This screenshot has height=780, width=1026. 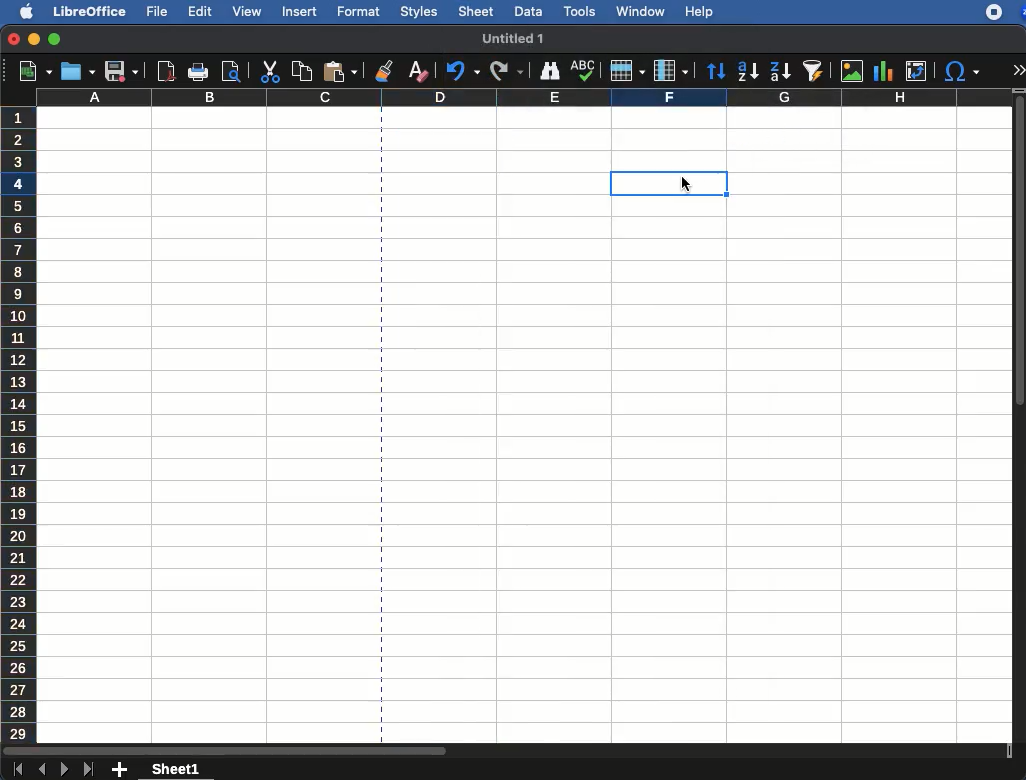 I want to click on apple, so click(x=20, y=12).